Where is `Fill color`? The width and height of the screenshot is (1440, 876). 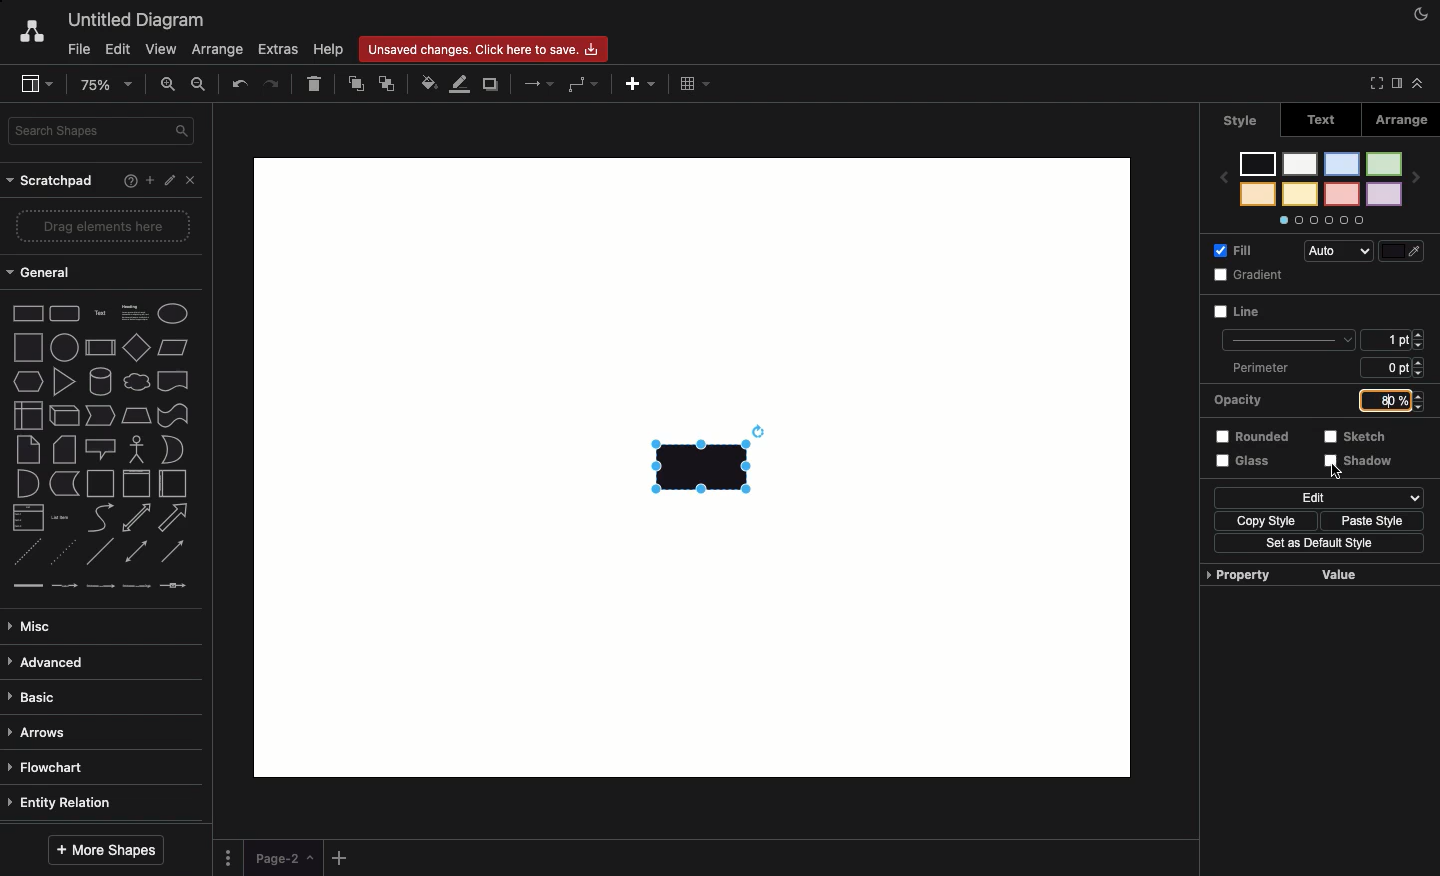 Fill color is located at coordinates (427, 81).